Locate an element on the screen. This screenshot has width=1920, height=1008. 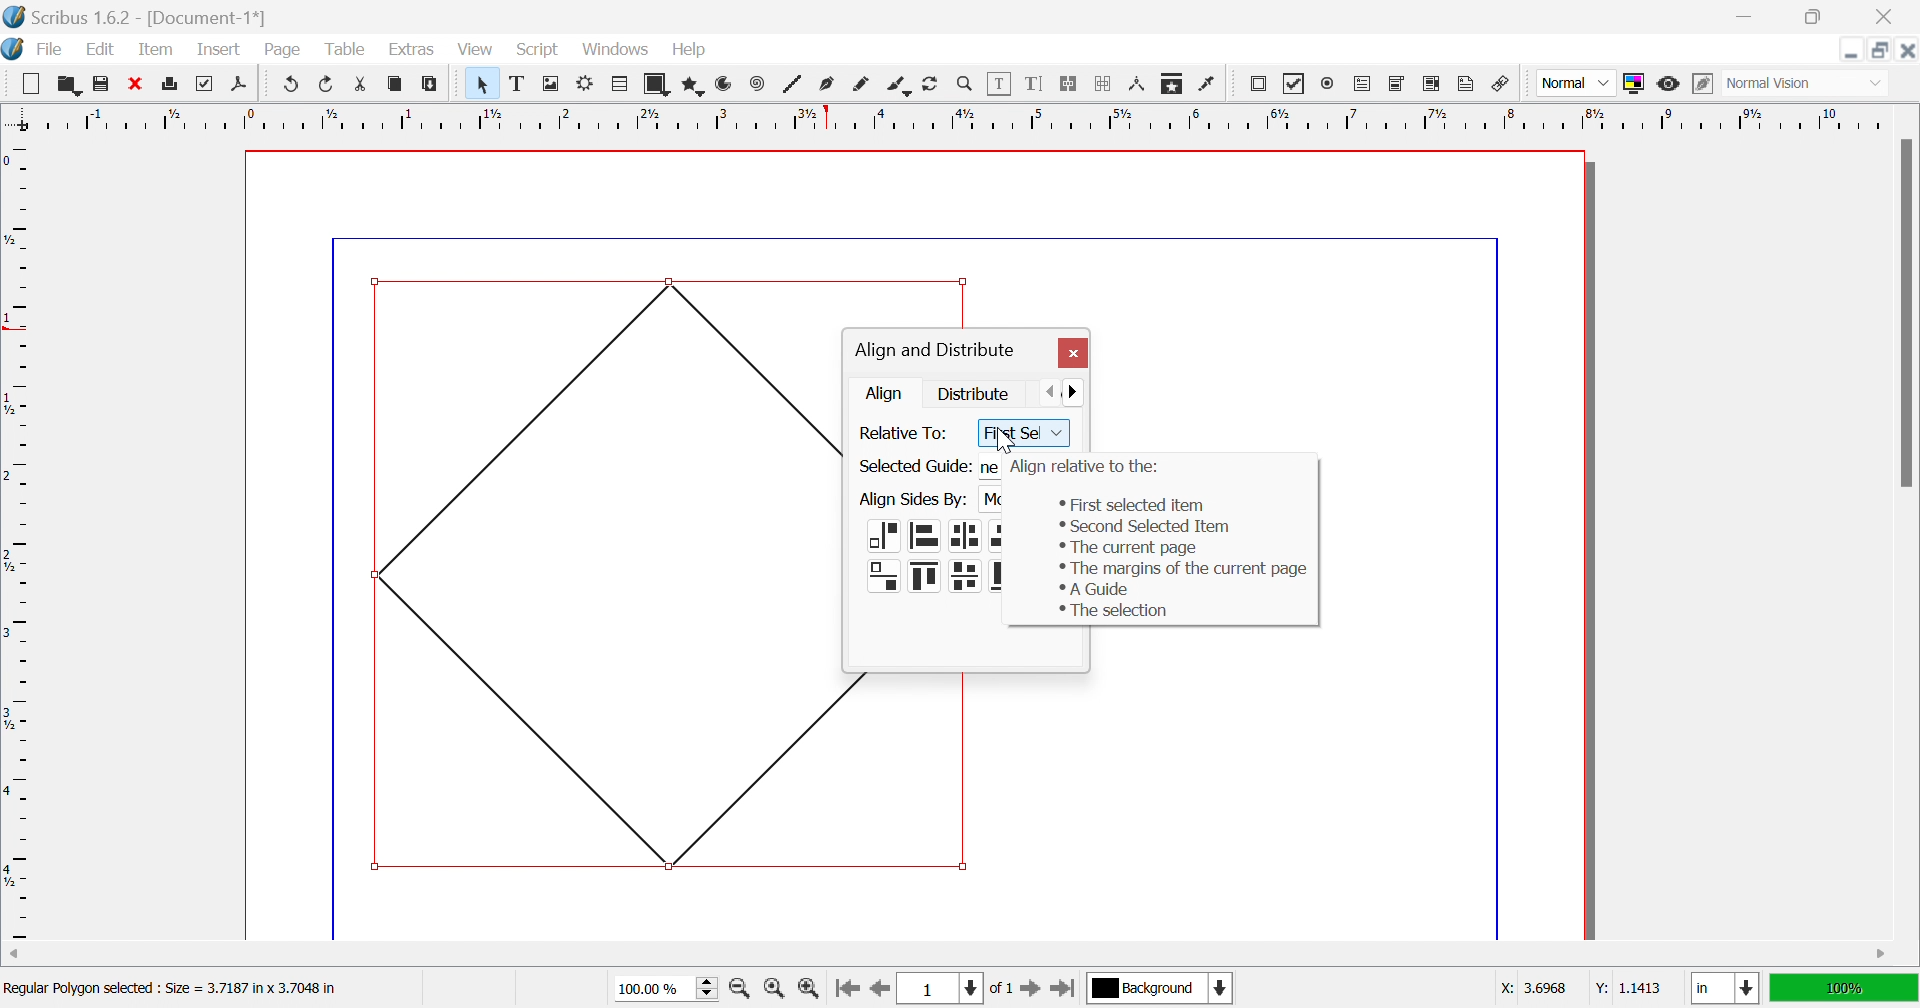
Minimize is located at coordinates (1851, 50).